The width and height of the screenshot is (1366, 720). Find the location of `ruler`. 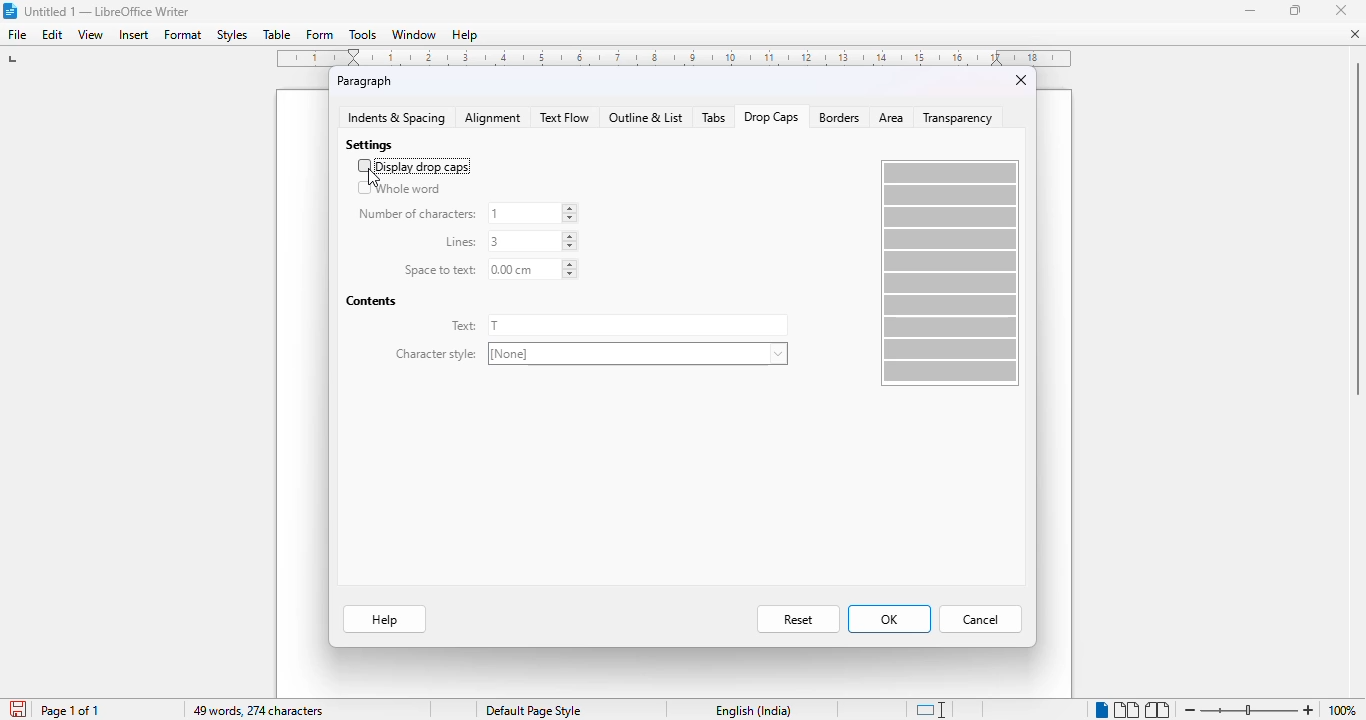

ruler is located at coordinates (675, 59).